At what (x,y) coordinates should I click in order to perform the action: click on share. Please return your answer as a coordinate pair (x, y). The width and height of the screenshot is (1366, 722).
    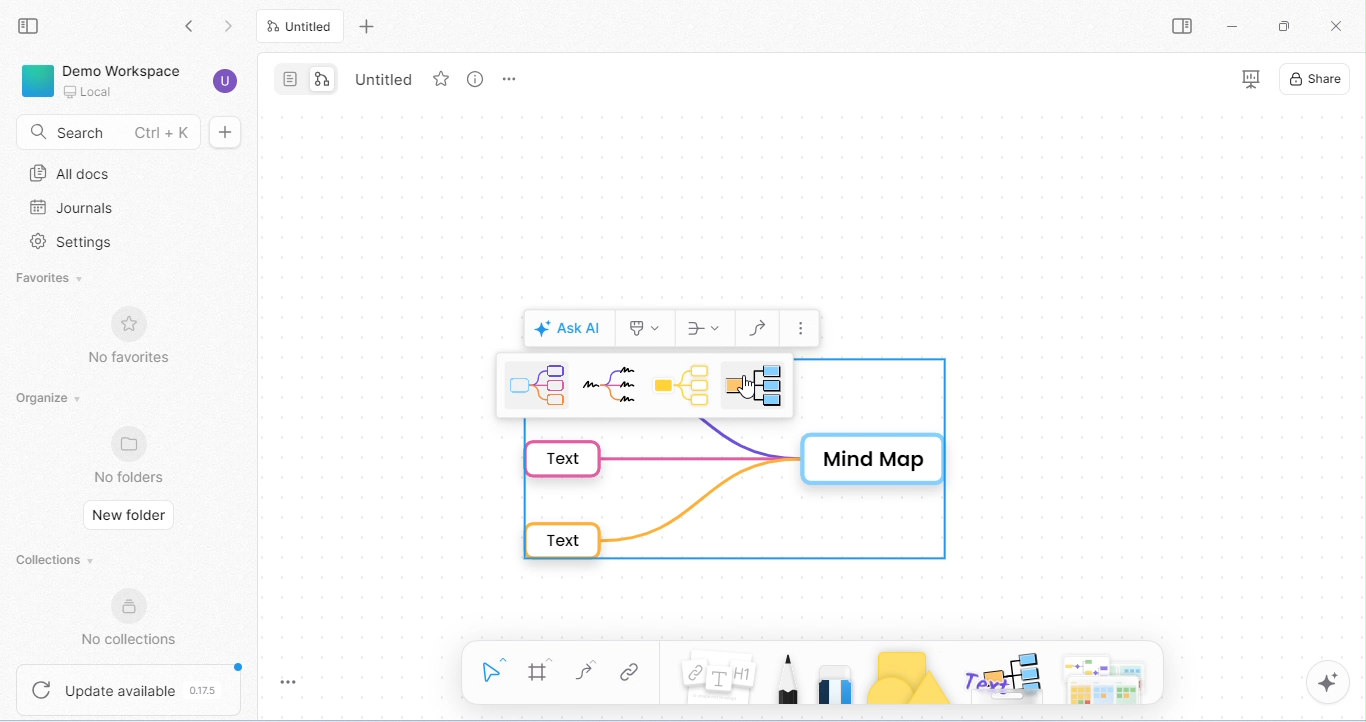
    Looking at the image, I should click on (1316, 79).